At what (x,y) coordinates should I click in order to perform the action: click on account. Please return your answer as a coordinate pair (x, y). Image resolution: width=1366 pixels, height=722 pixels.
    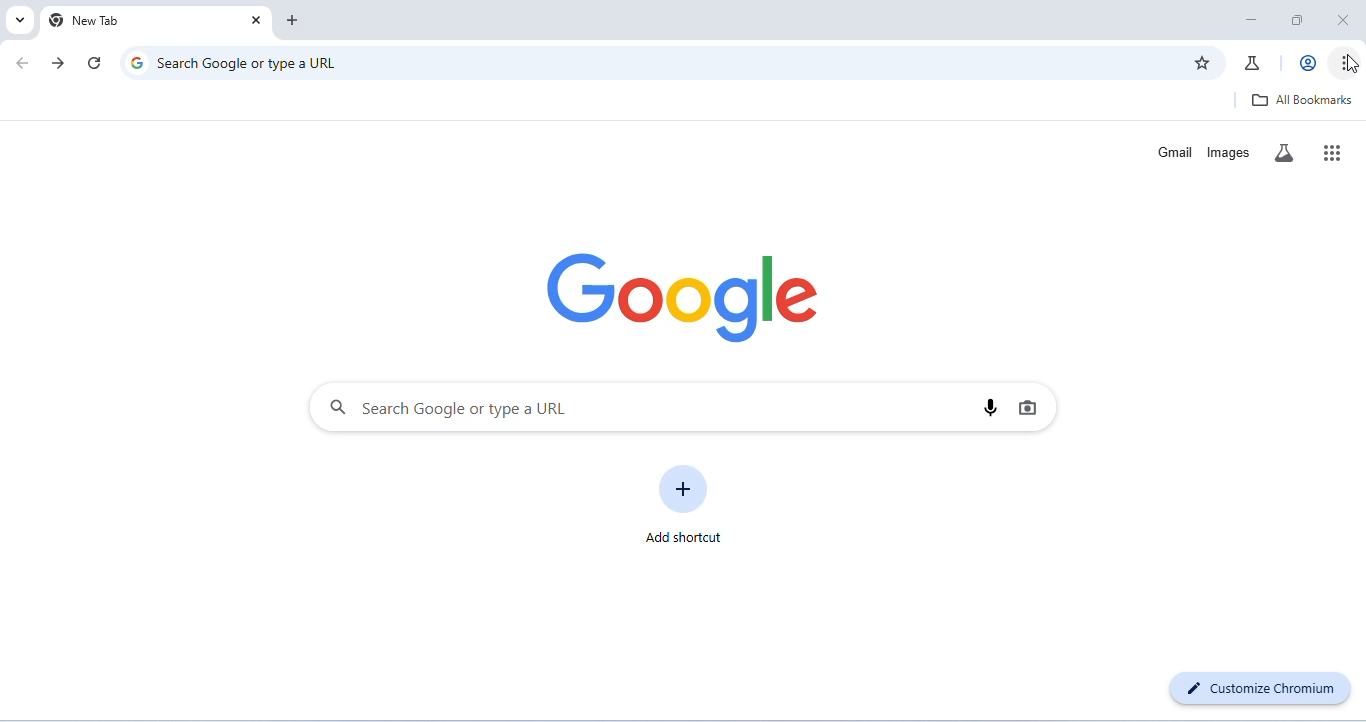
    Looking at the image, I should click on (1305, 63).